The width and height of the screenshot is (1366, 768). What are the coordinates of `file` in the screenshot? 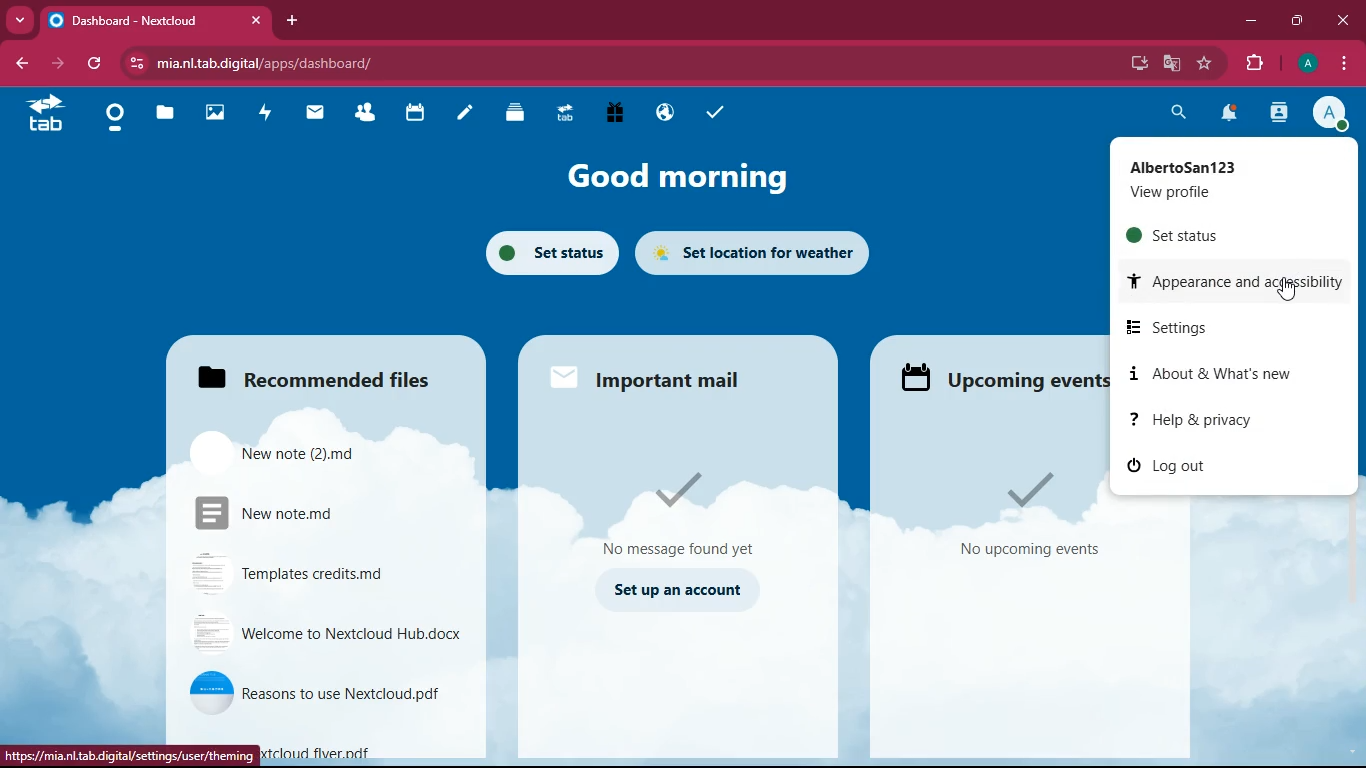 It's located at (332, 633).